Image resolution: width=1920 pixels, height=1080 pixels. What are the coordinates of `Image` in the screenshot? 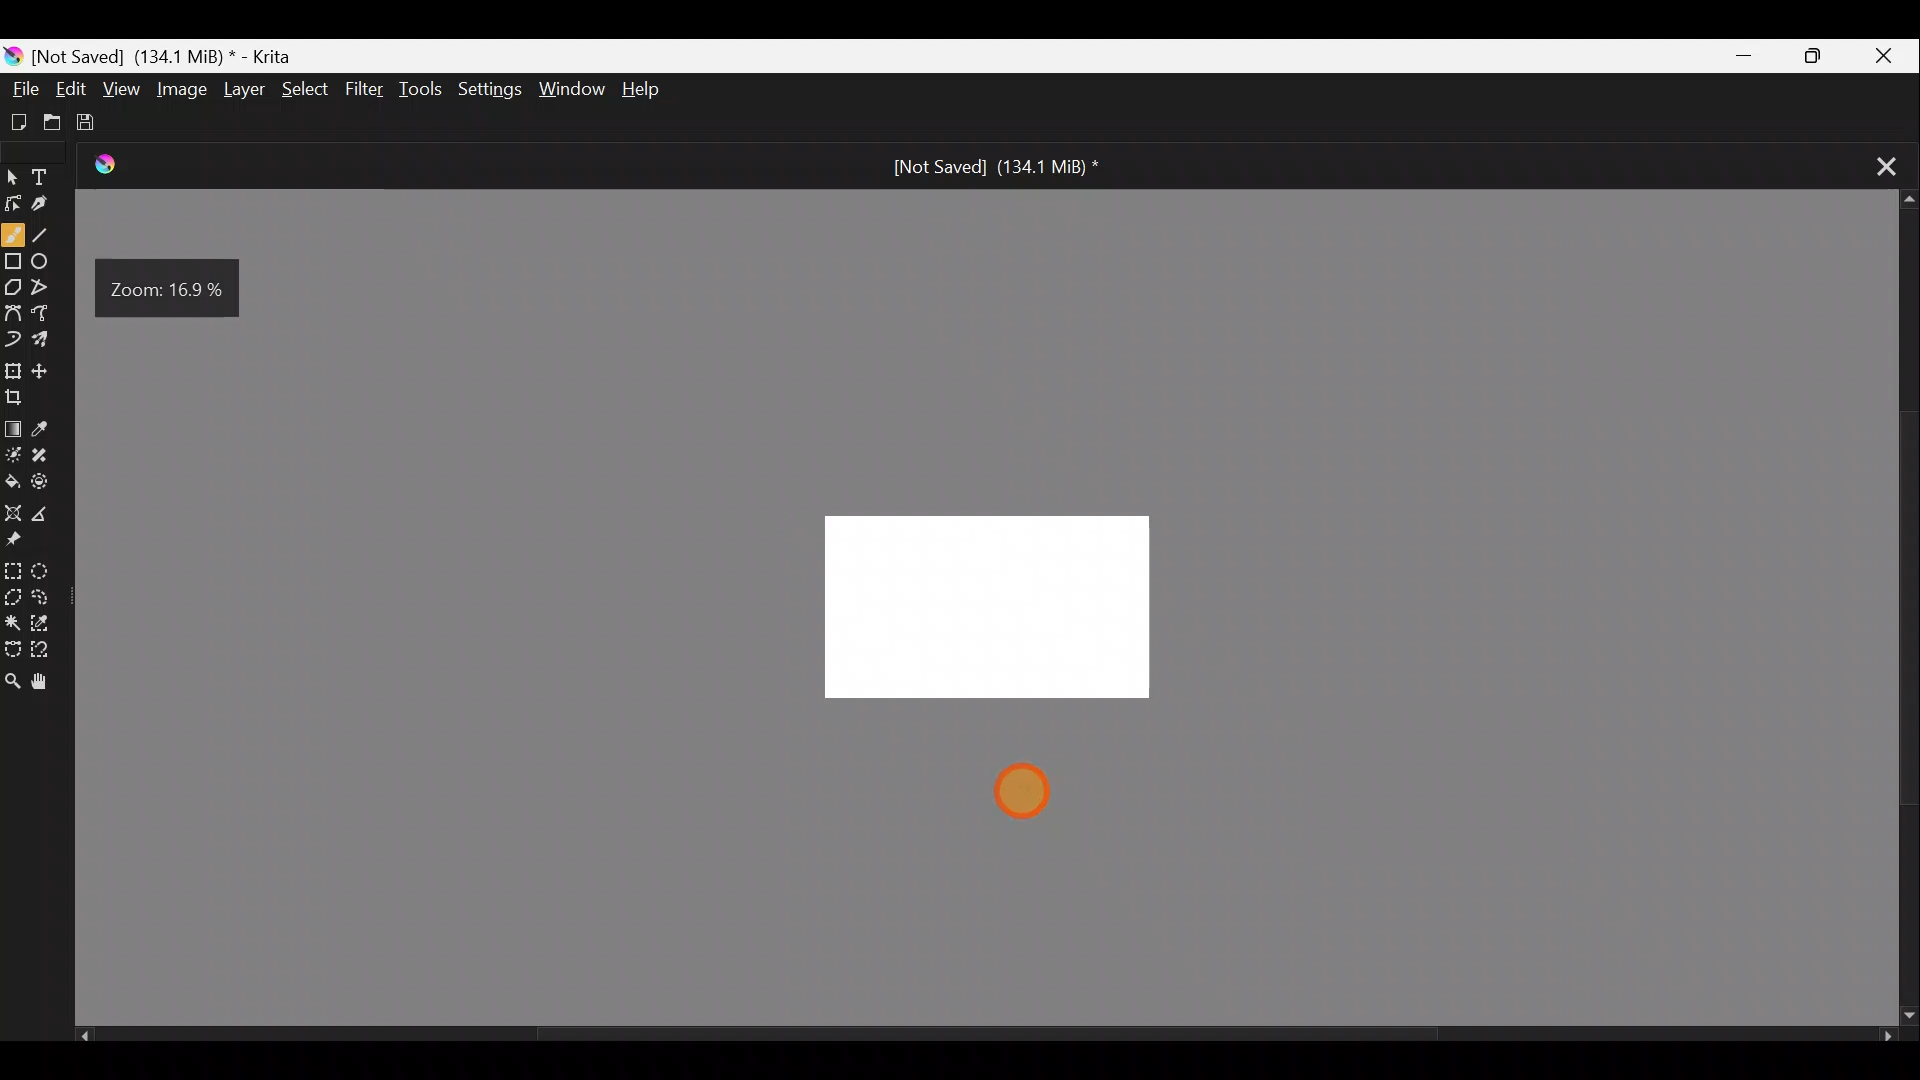 It's located at (180, 92).